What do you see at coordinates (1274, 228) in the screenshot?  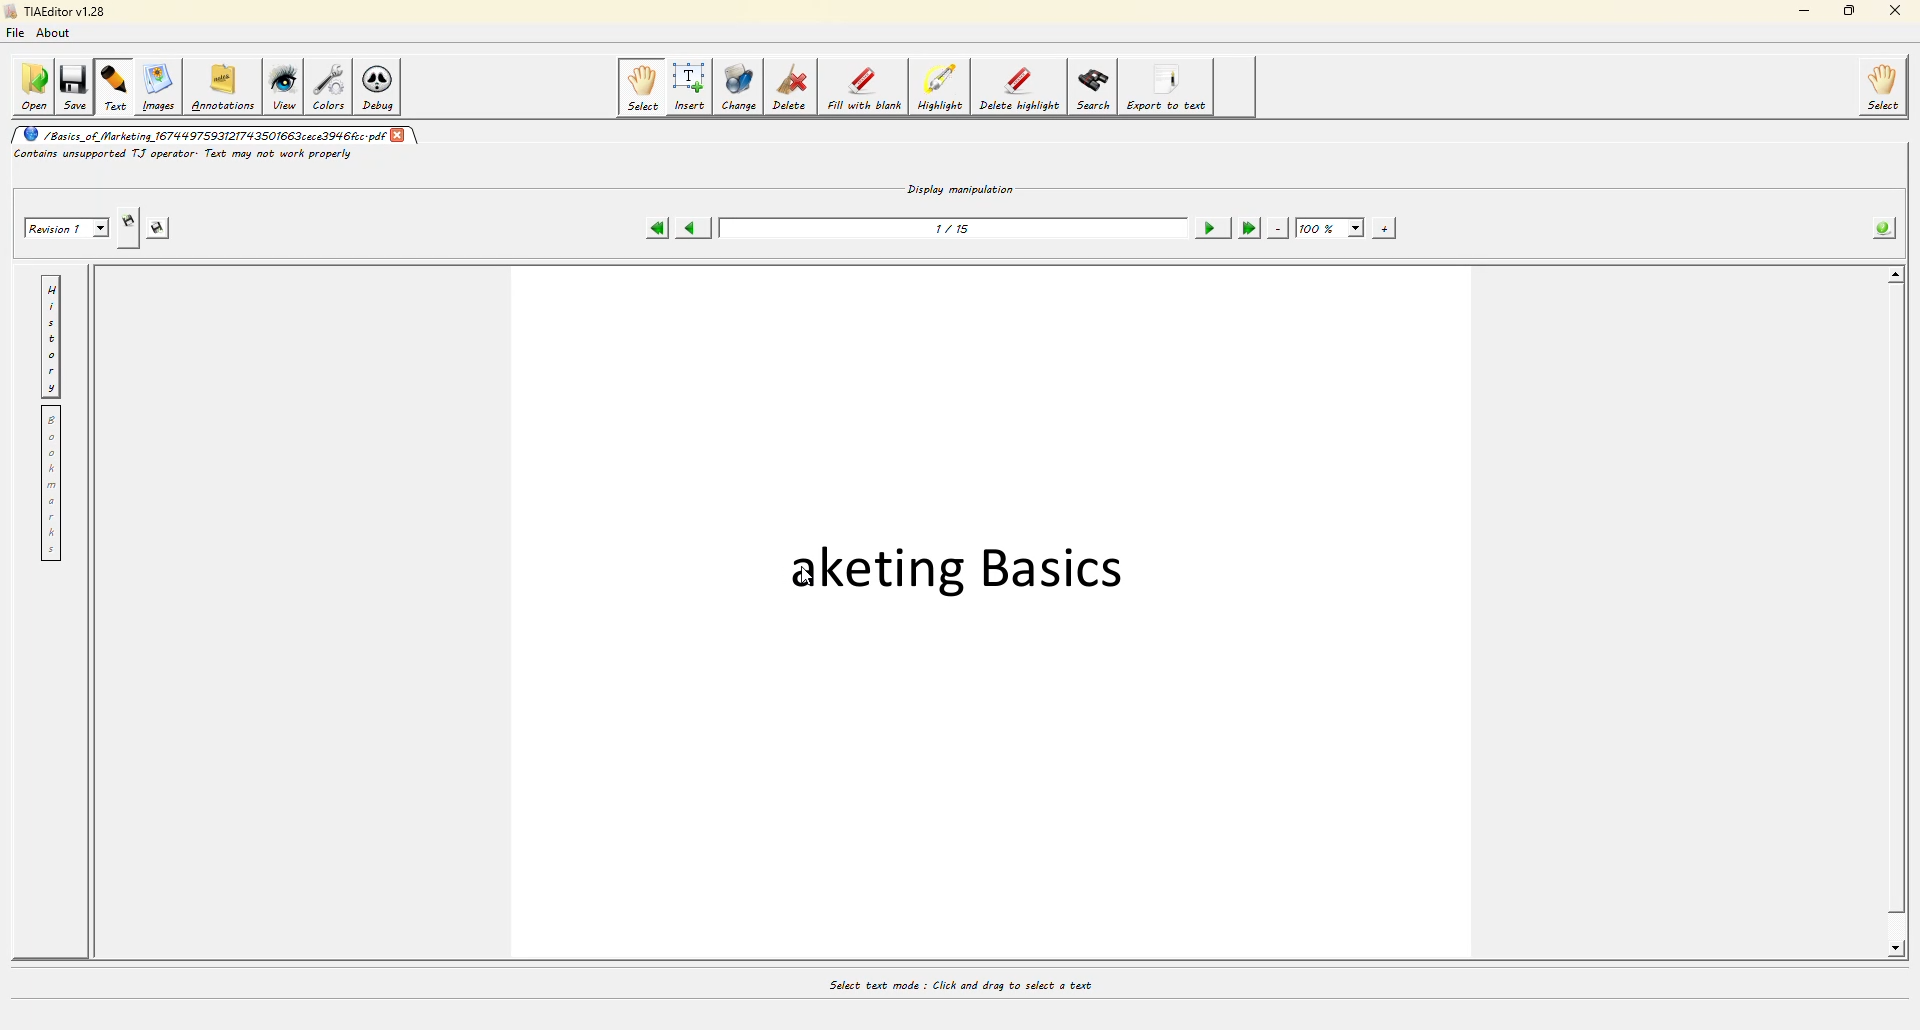 I see `zoom out` at bounding box center [1274, 228].